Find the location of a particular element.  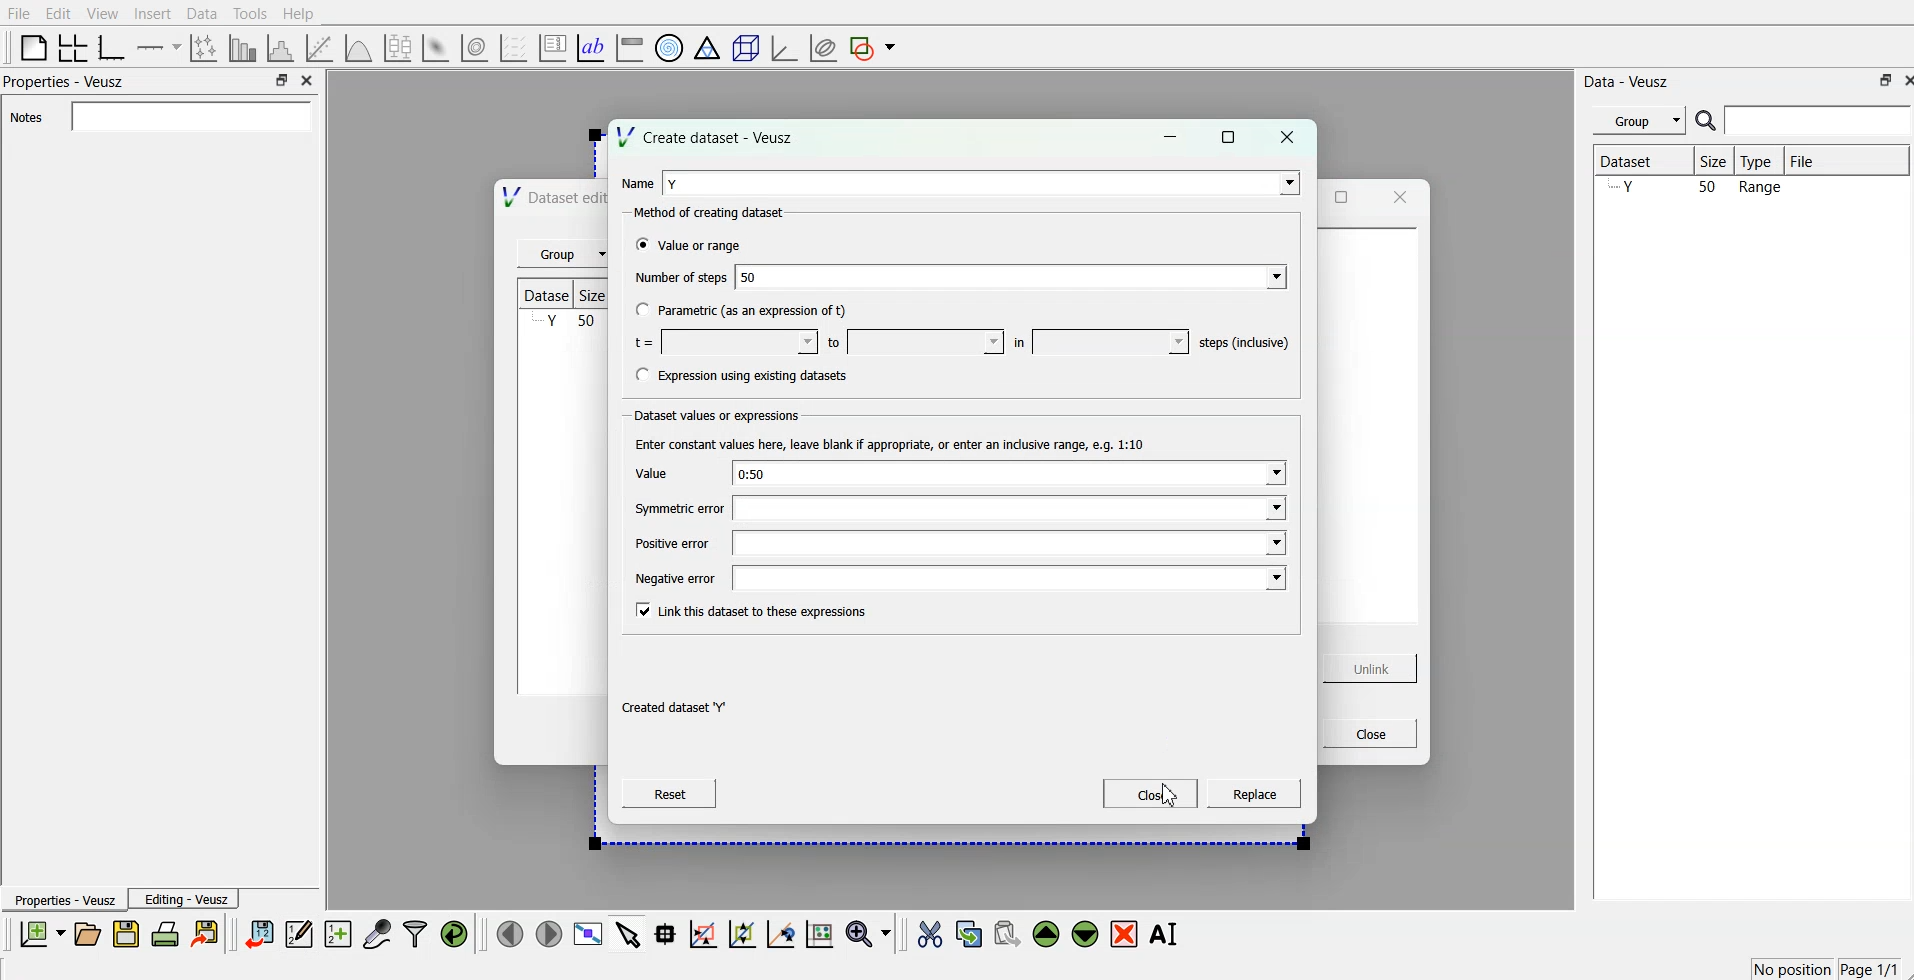

copy the selected widgets is located at coordinates (969, 935).